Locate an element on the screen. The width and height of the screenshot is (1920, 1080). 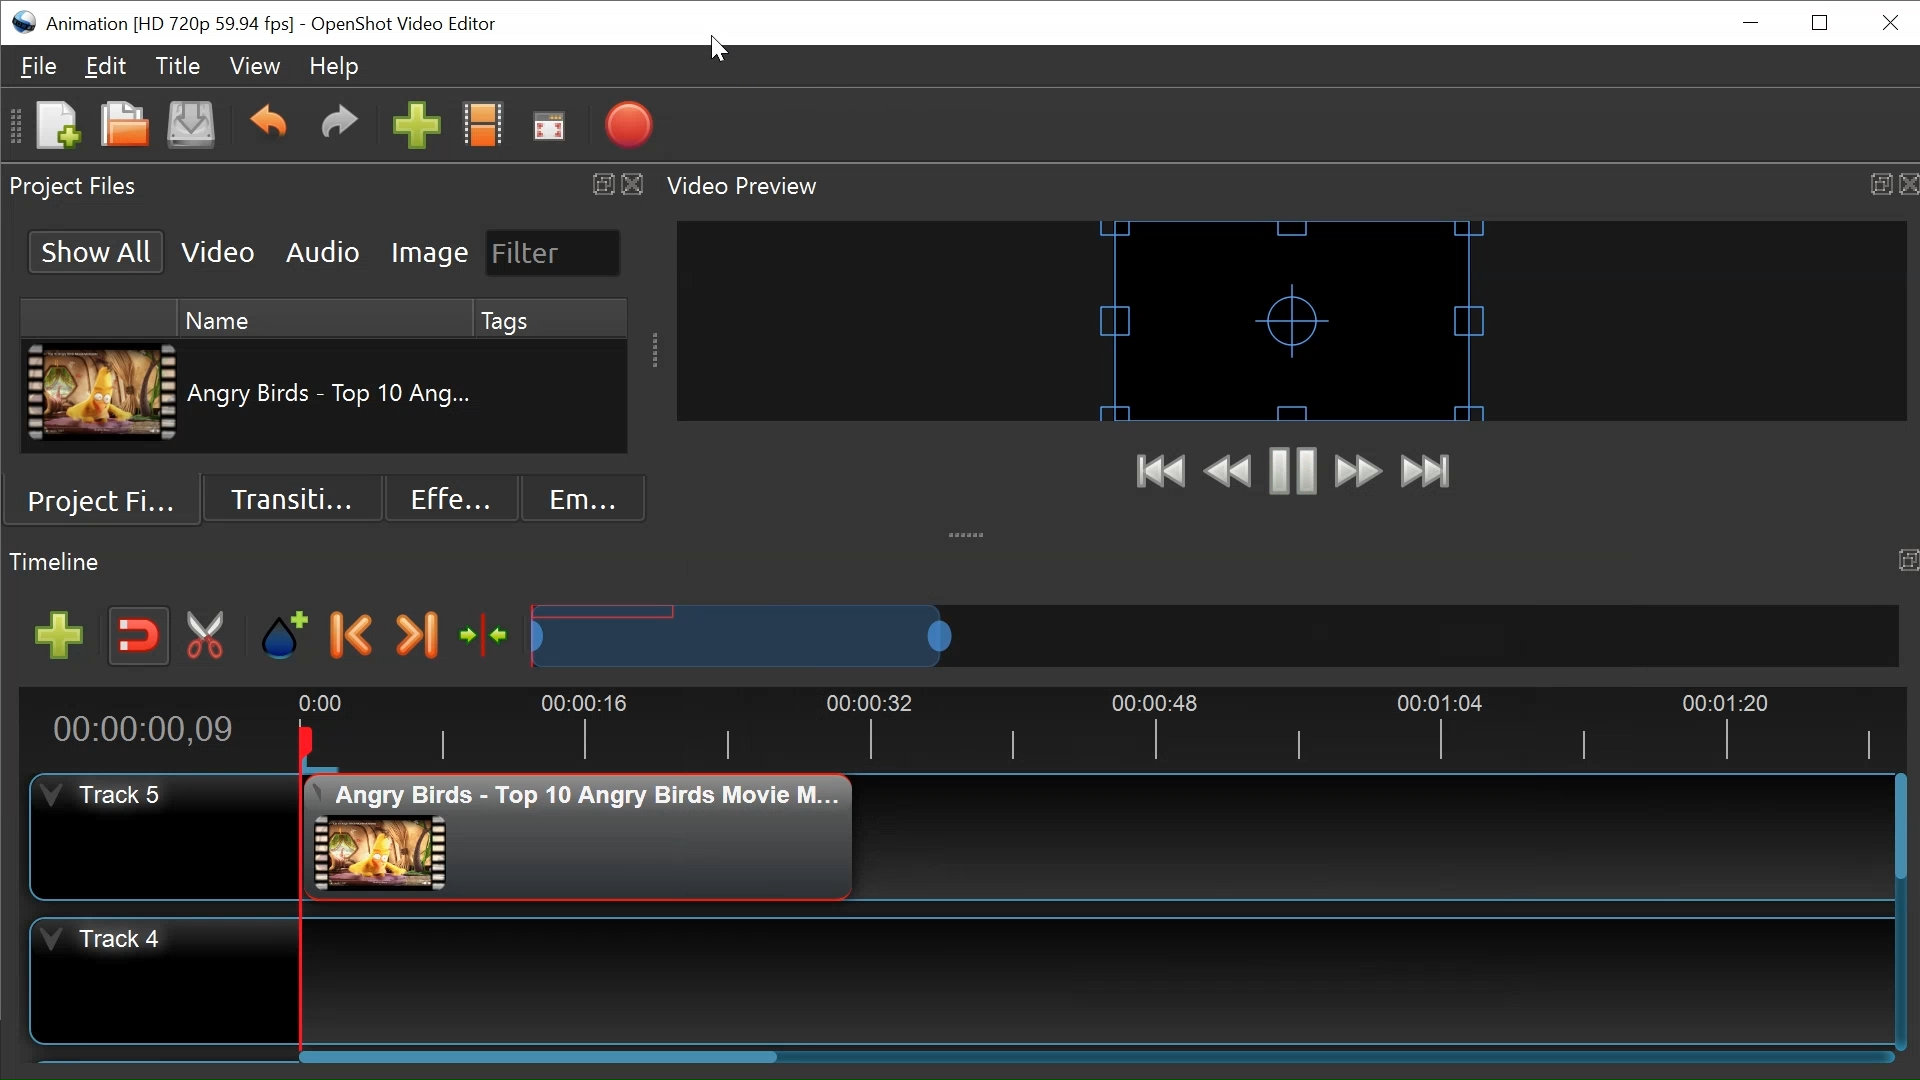
collapse is located at coordinates (967, 532).